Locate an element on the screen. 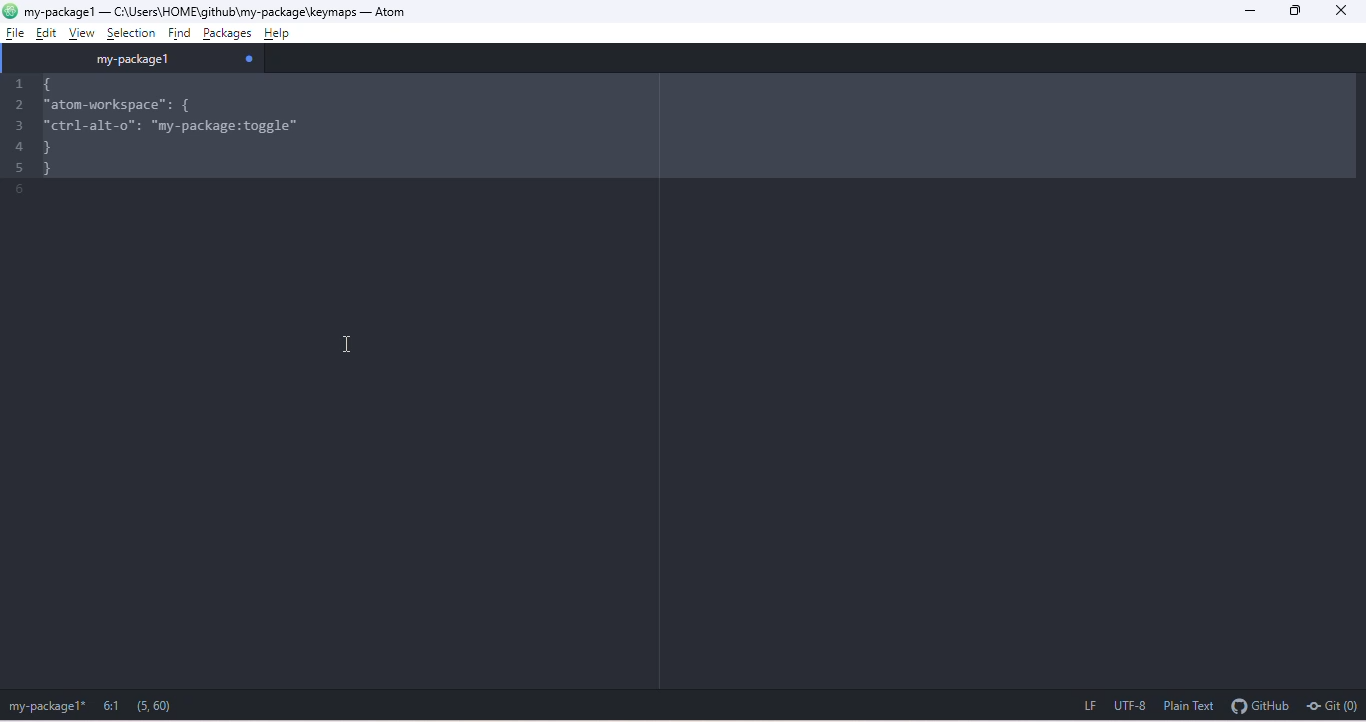 This screenshot has width=1366, height=722. code line is located at coordinates (18, 143).